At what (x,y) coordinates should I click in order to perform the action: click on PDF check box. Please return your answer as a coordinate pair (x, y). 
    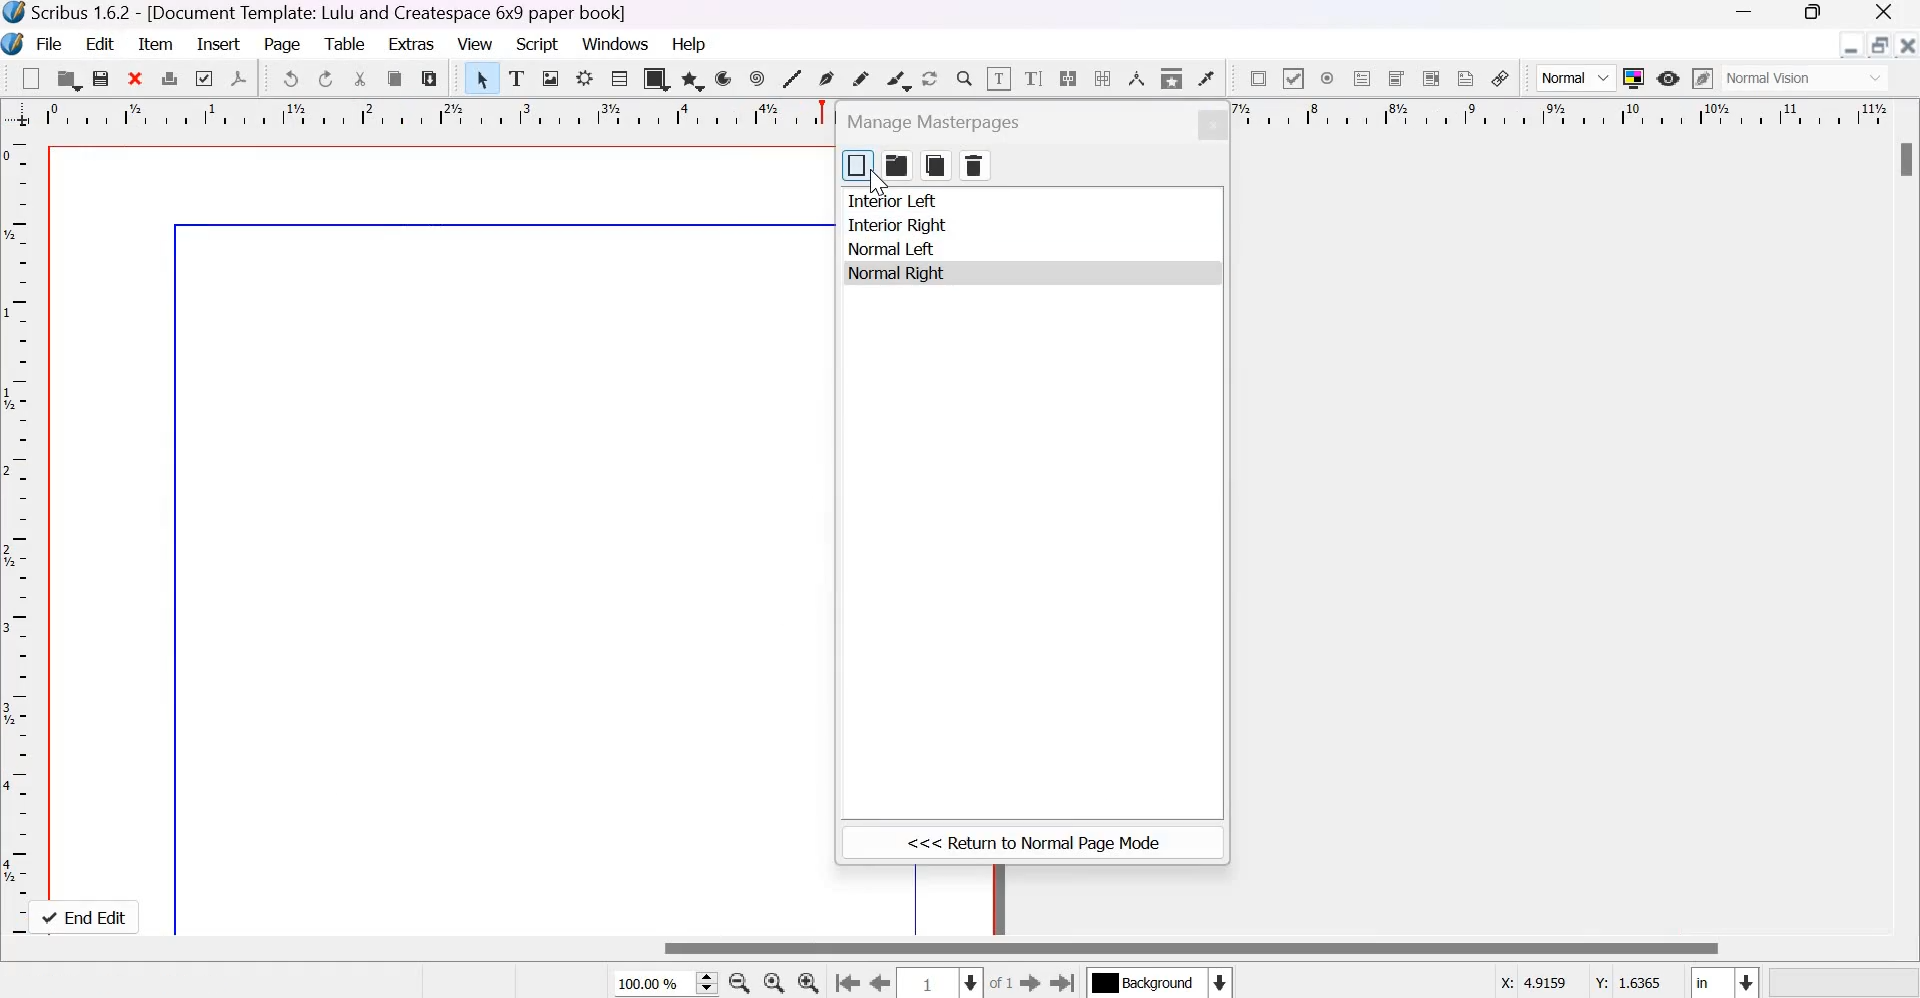
    Looking at the image, I should click on (1292, 77).